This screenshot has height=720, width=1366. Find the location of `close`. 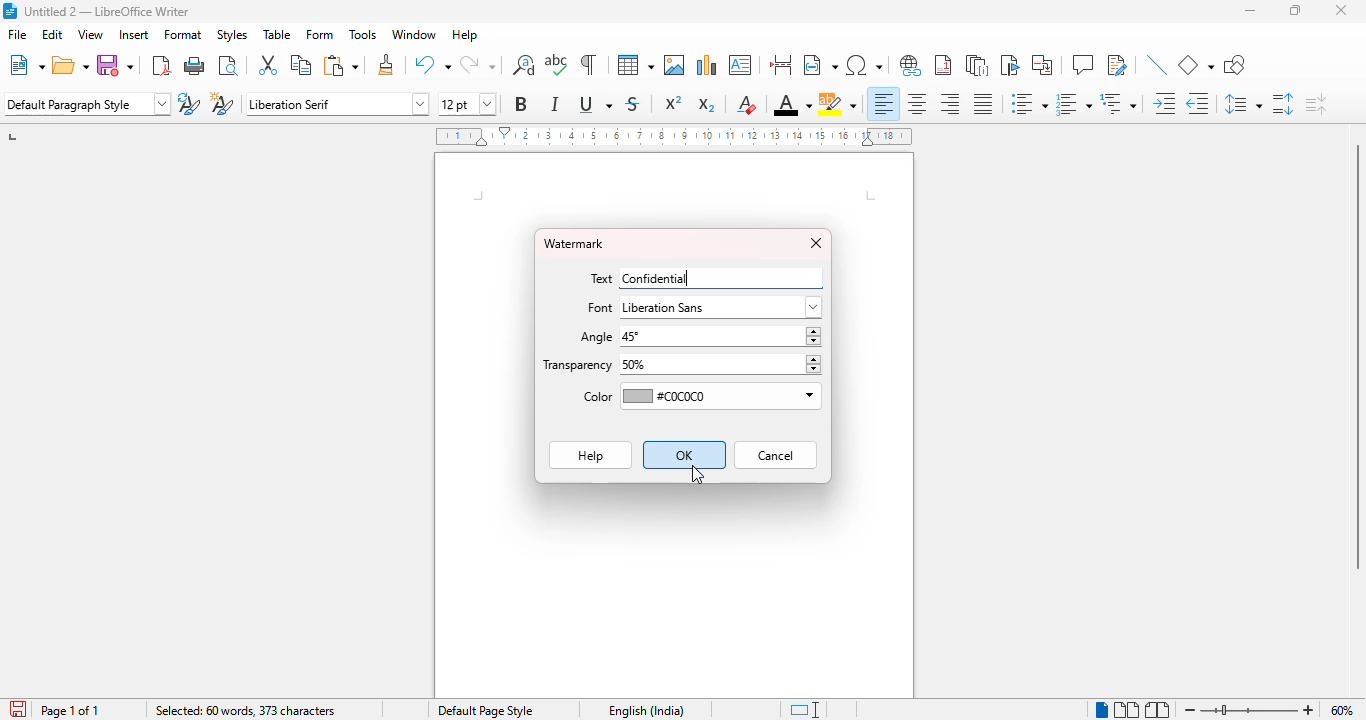

close is located at coordinates (1341, 10).